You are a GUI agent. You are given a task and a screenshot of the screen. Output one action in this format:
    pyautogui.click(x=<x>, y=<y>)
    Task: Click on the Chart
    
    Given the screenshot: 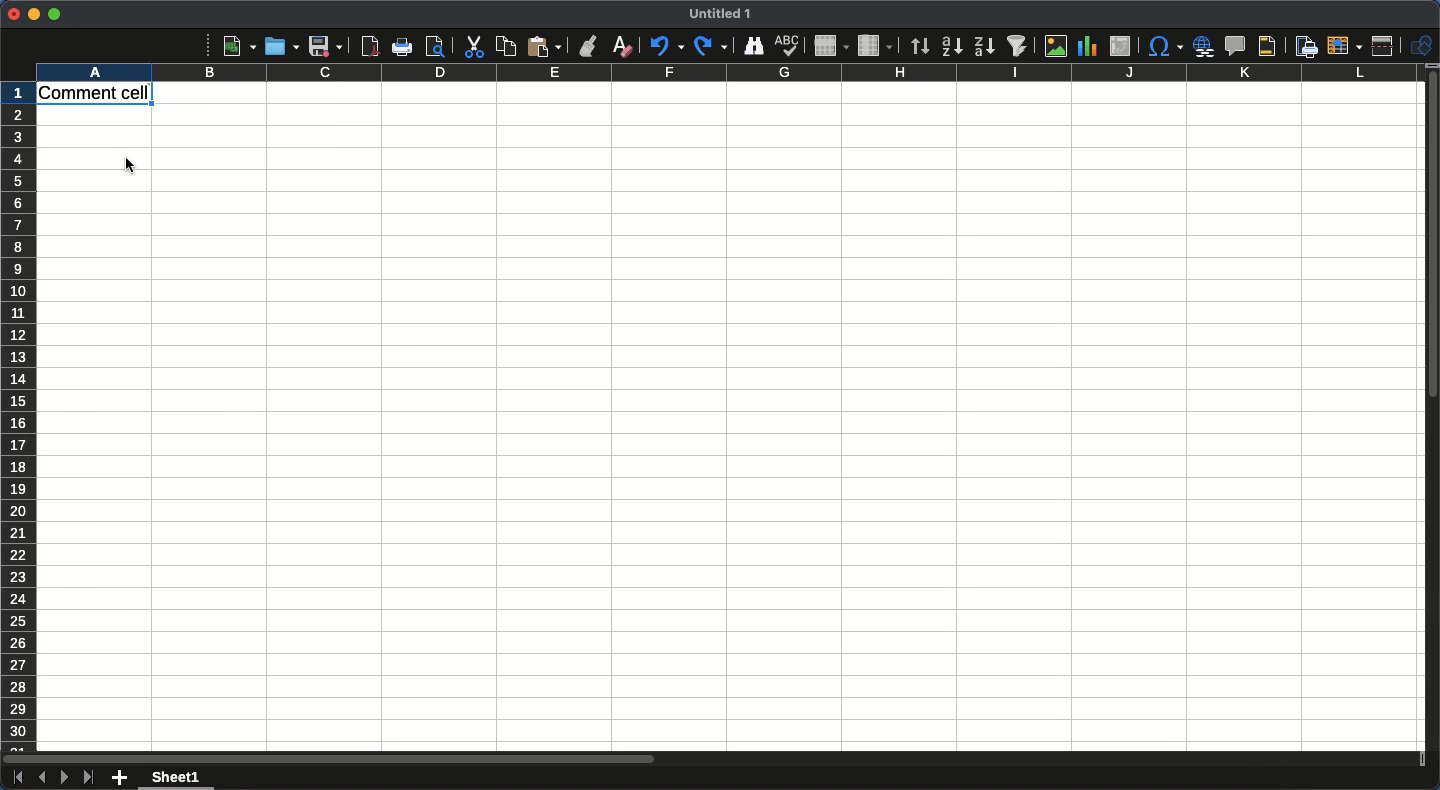 What is the action you would take?
    pyautogui.click(x=1086, y=45)
    